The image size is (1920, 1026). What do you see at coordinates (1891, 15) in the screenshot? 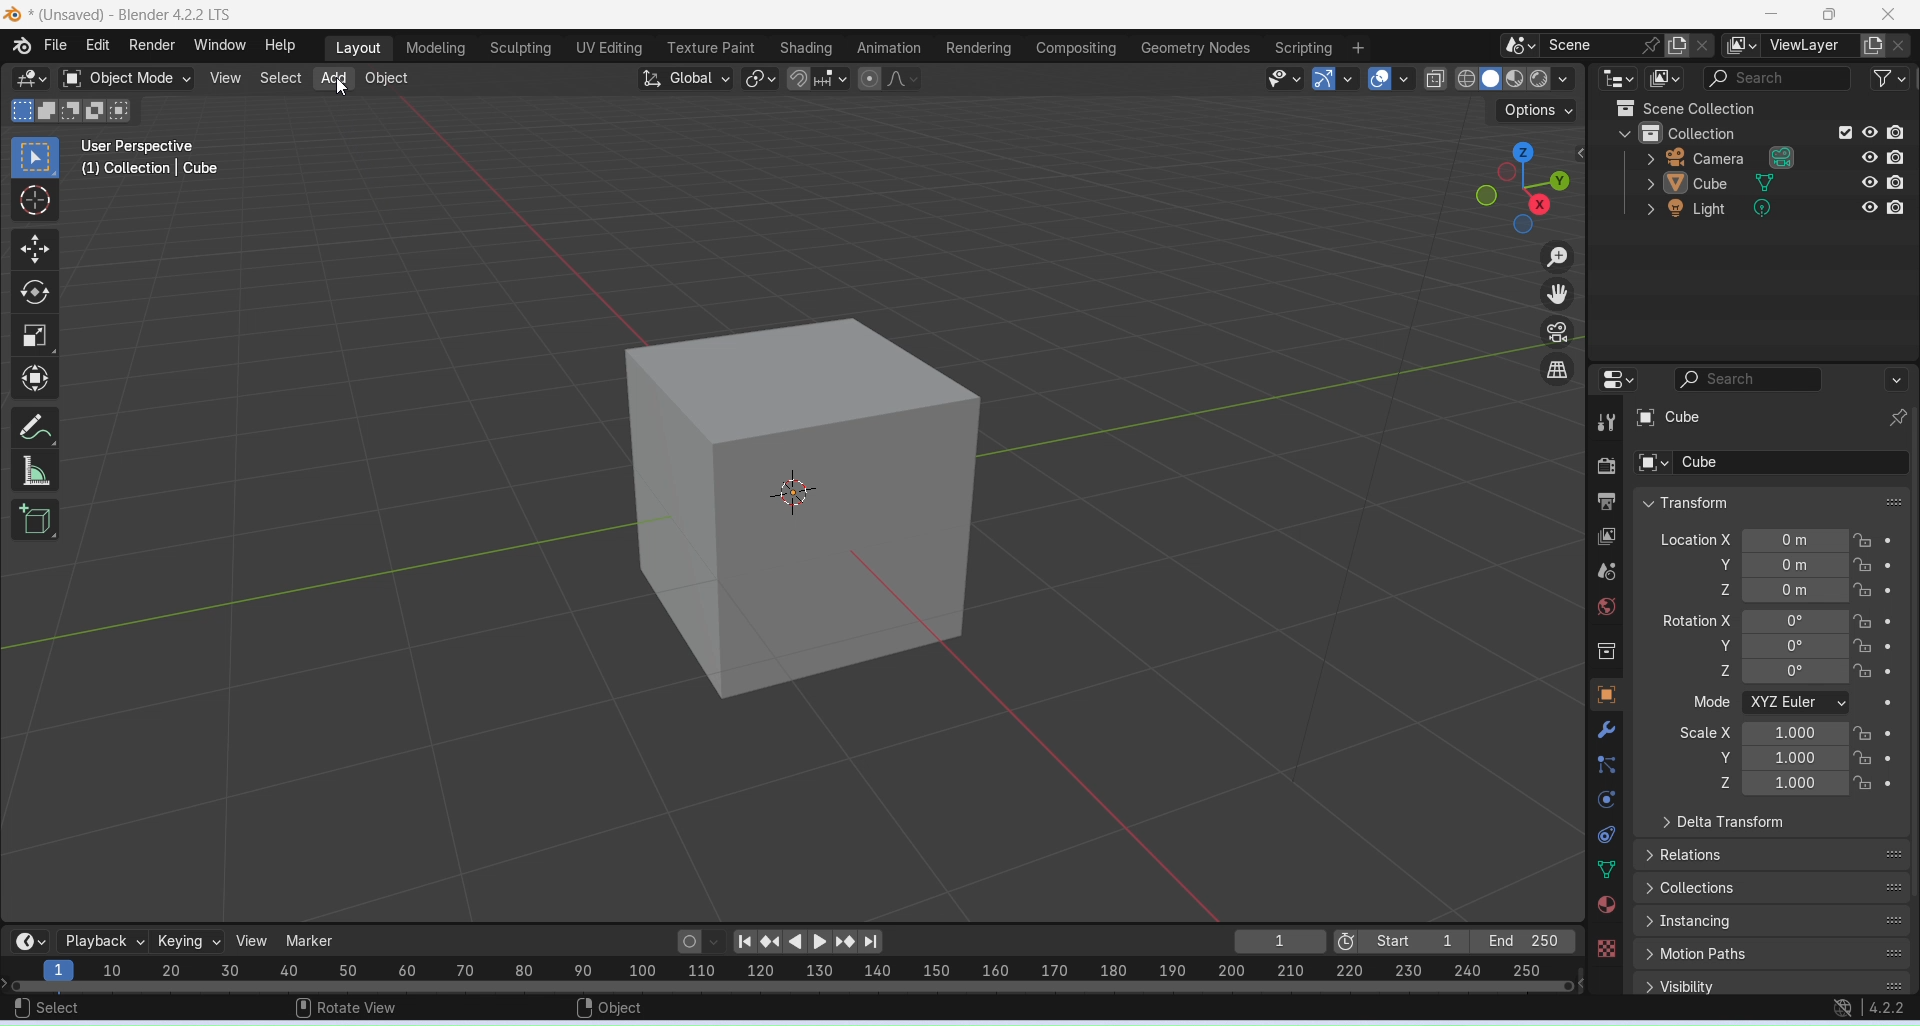
I see `Close` at bounding box center [1891, 15].